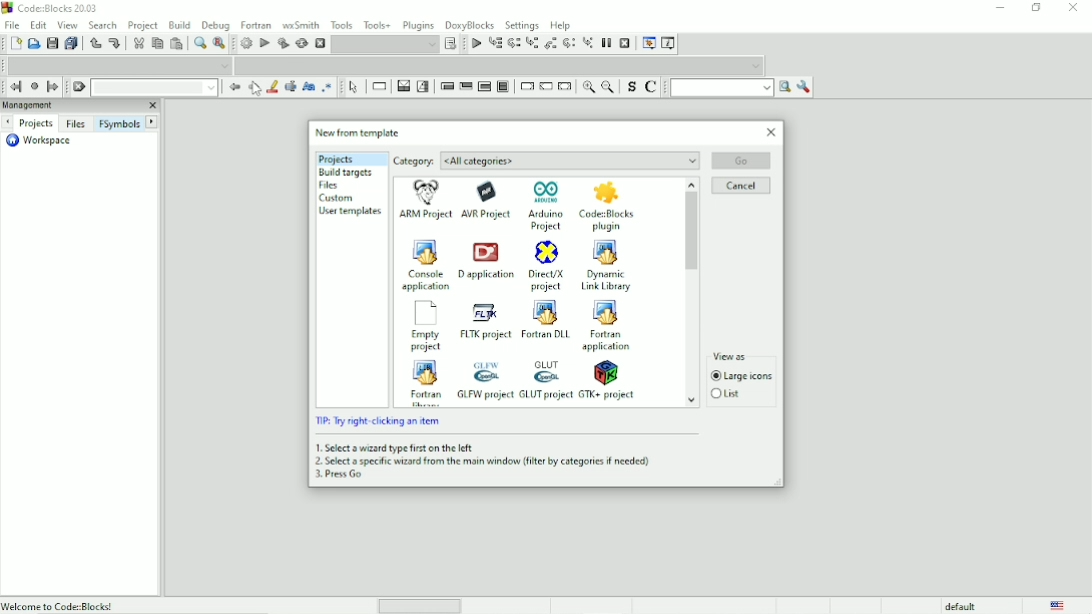 The width and height of the screenshot is (1092, 614). What do you see at coordinates (1074, 9) in the screenshot?
I see `Close` at bounding box center [1074, 9].